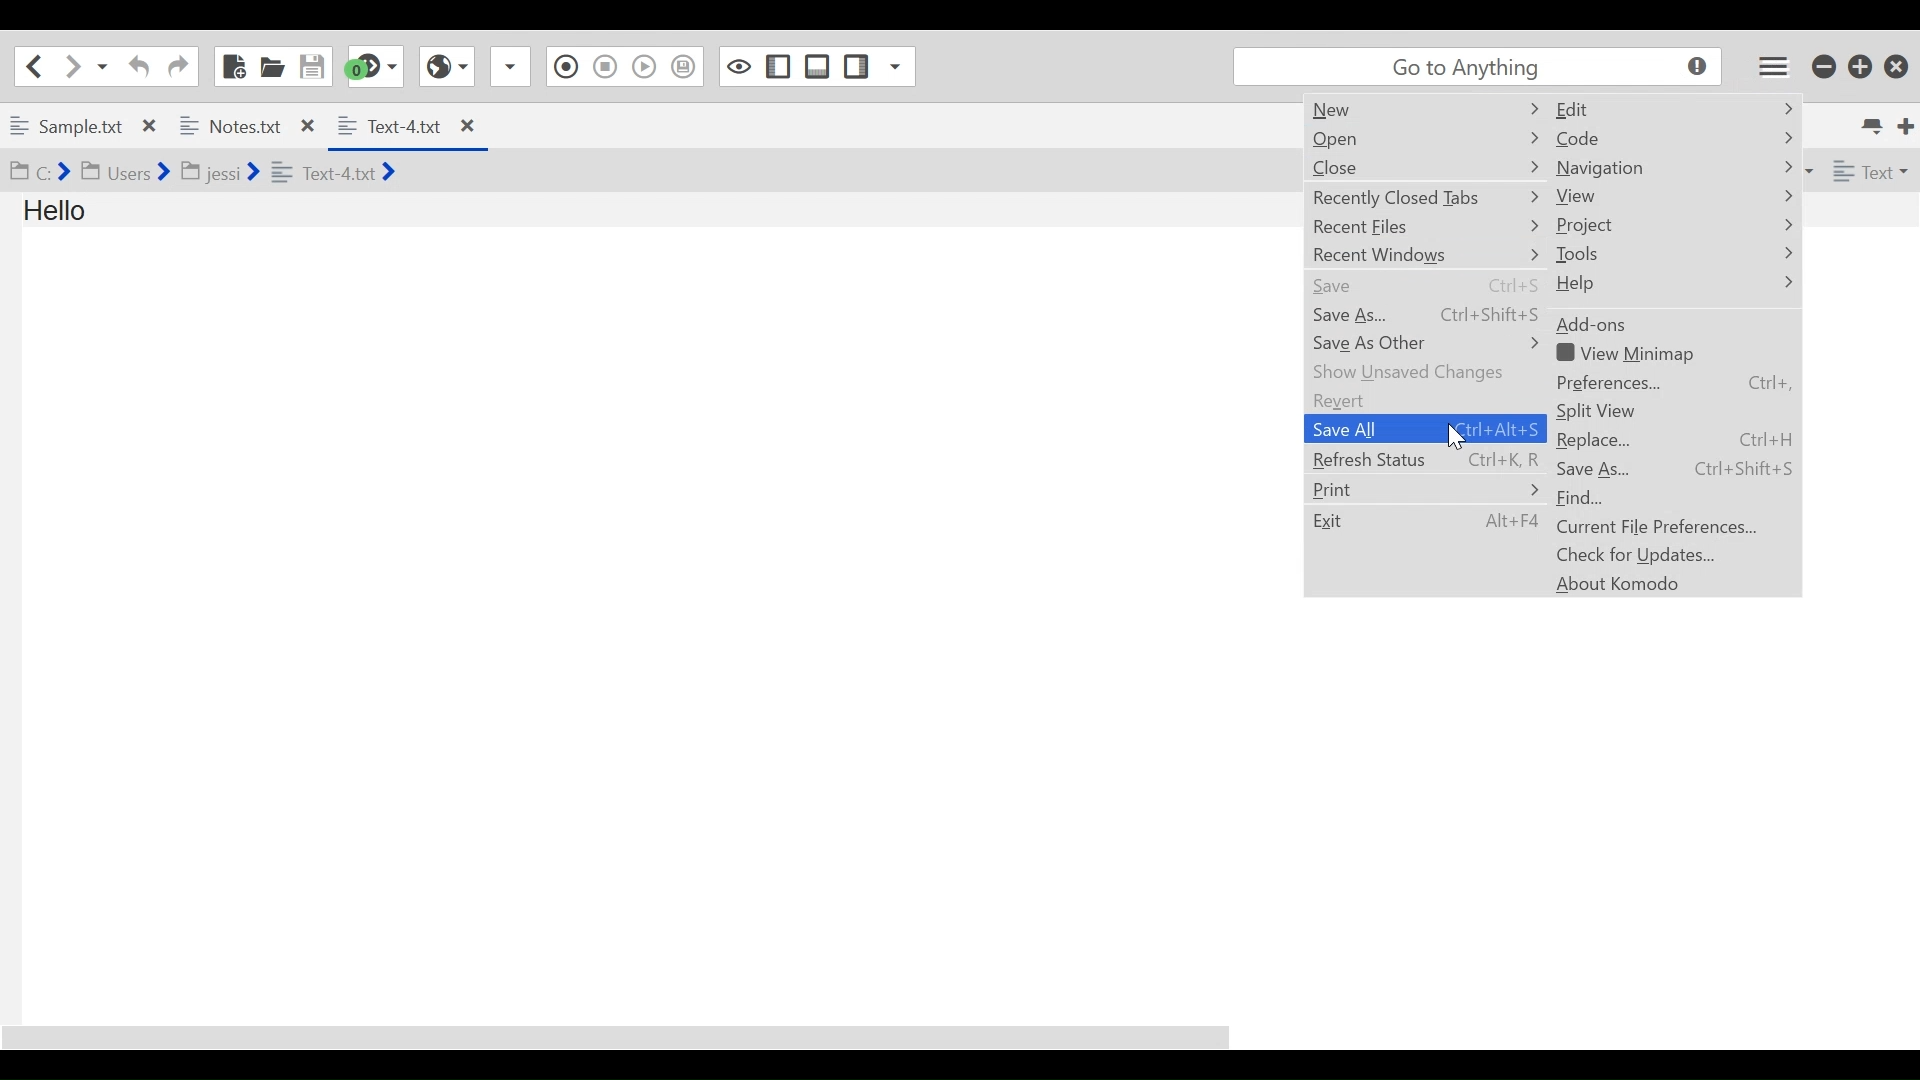 The width and height of the screenshot is (1920, 1080). What do you see at coordinates (857, 67) in the screenshot?
I see `Show/Hide Right Pane` at bounding box center [857, 67].